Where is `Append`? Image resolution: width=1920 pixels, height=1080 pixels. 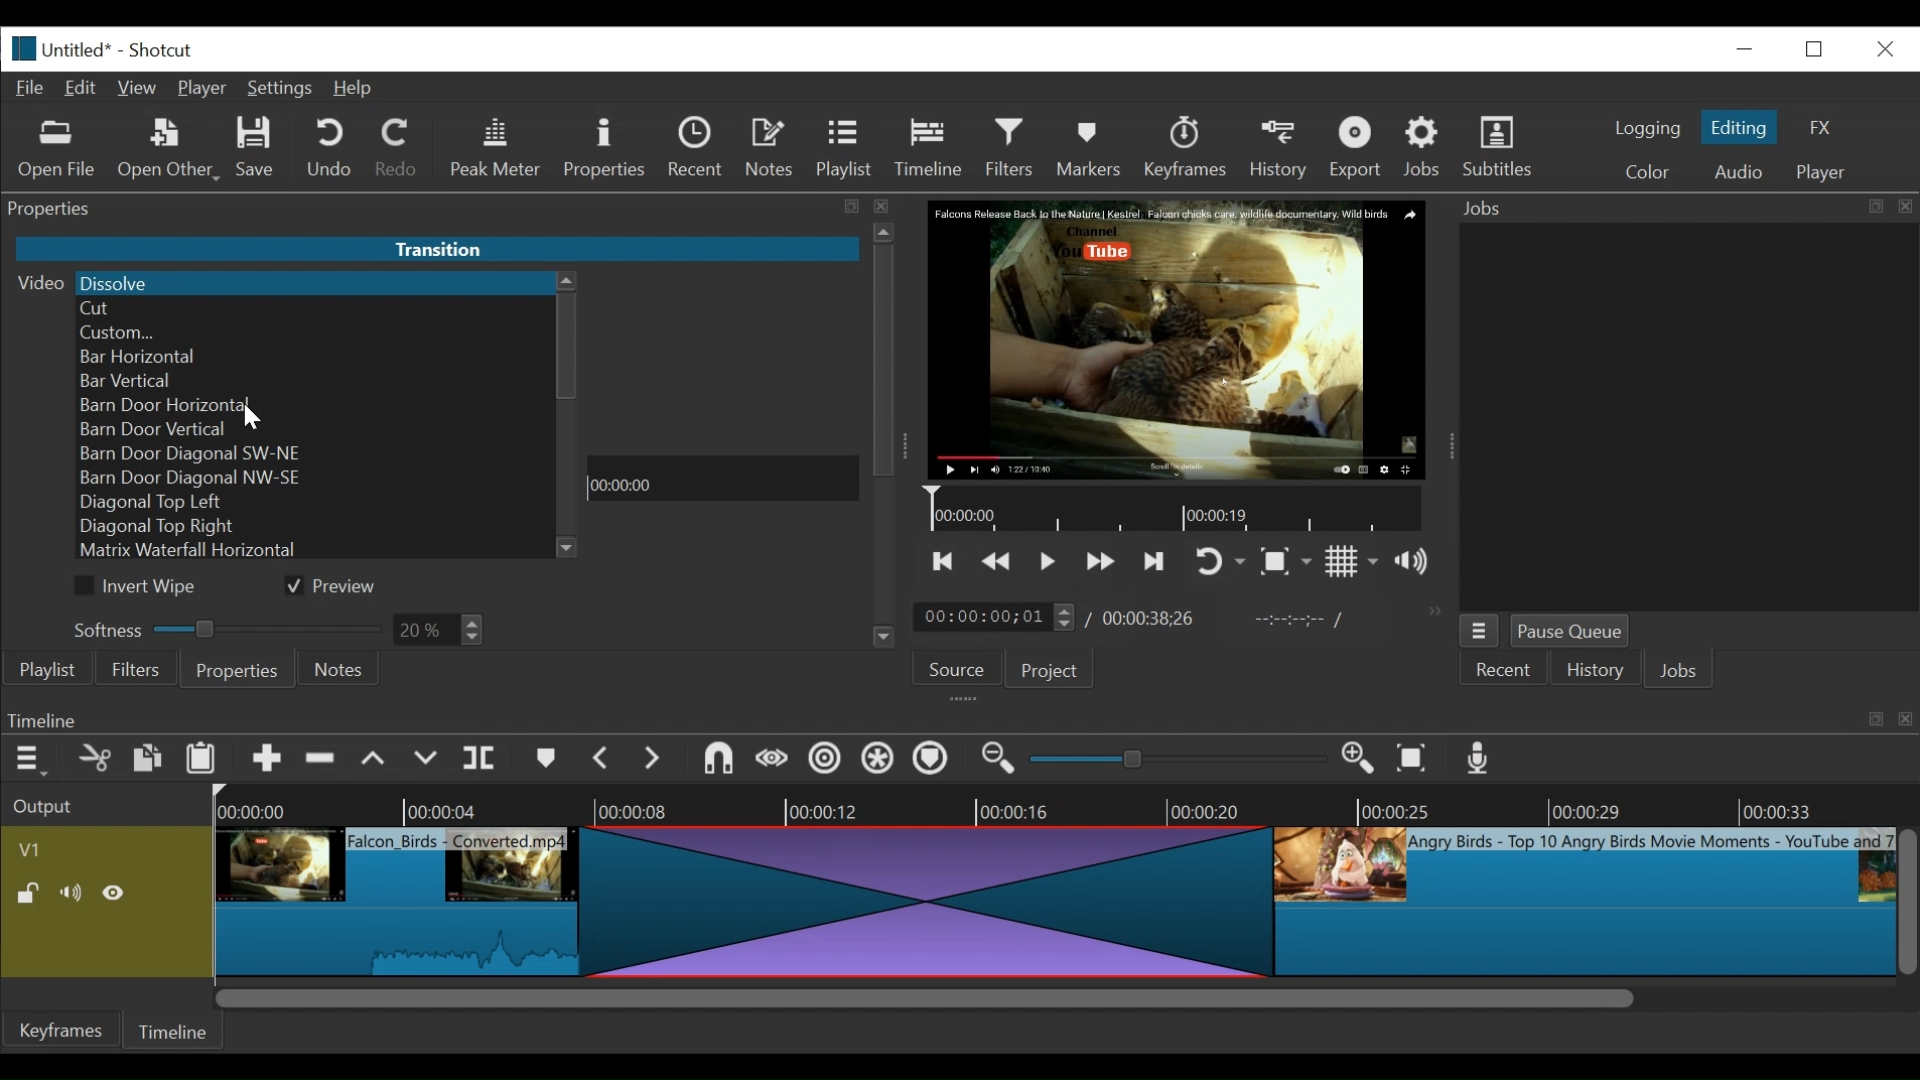
Append is located at coordinates (267, 763).